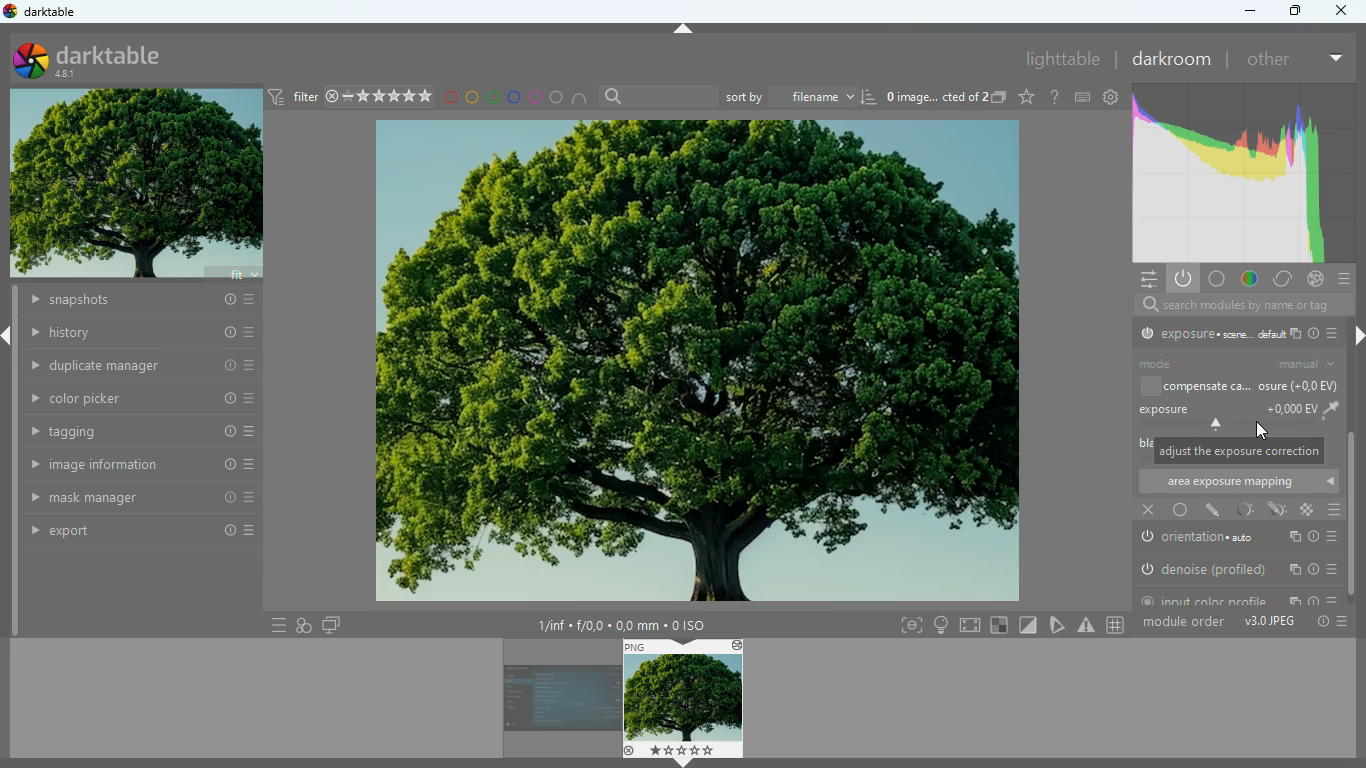  What do you see at coordinates (1063, 59) in the screenshot?
I see `lighttable` at bounding box center [1063, 59].